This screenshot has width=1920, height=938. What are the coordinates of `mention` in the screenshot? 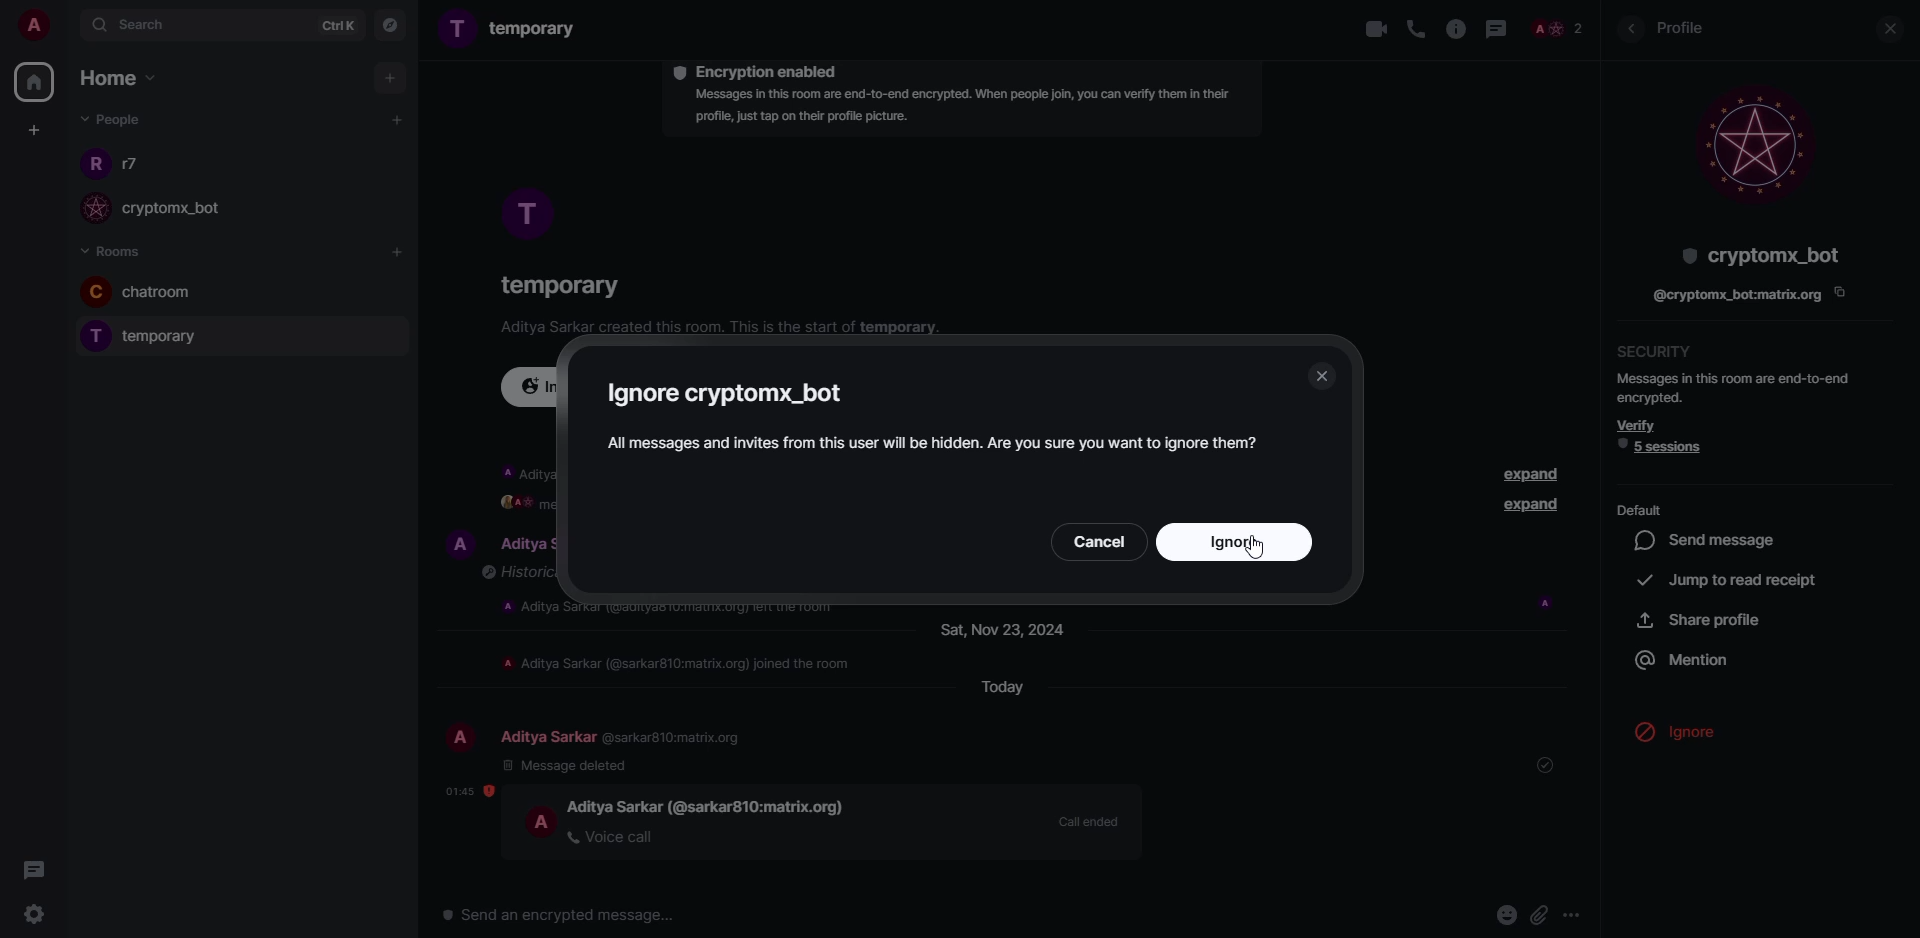 It's located at (1686, 658).